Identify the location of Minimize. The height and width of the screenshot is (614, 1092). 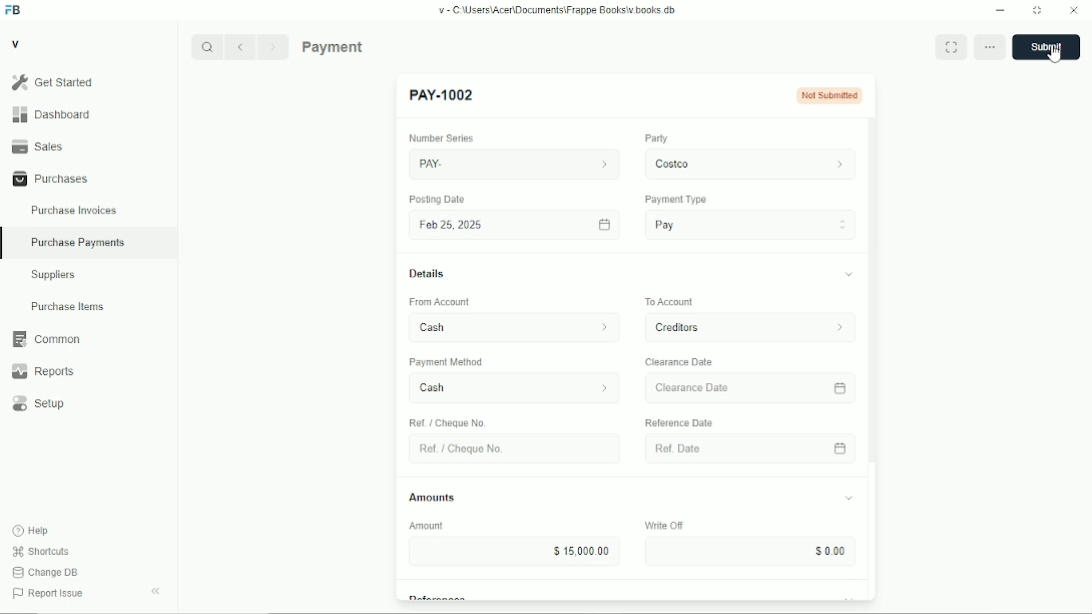
(1000, 10).